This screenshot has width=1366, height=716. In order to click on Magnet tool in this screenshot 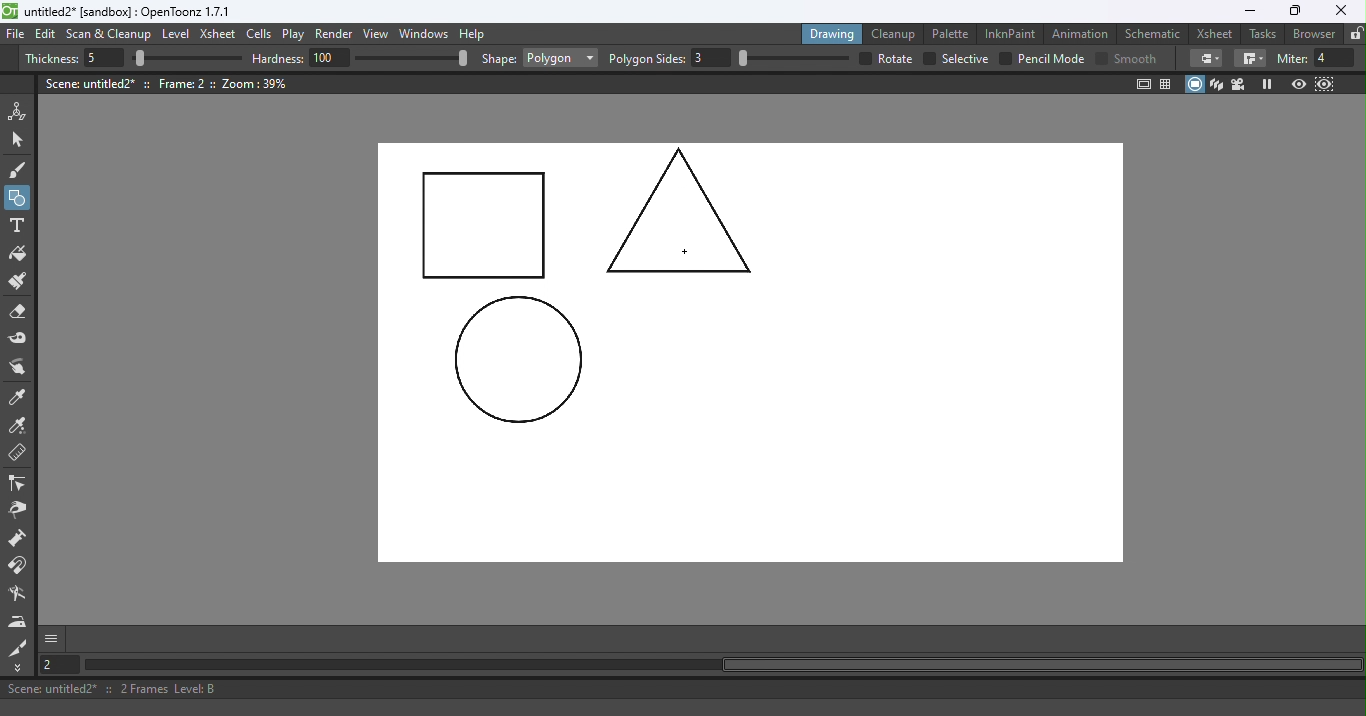, I will do `click(19, 540)`.